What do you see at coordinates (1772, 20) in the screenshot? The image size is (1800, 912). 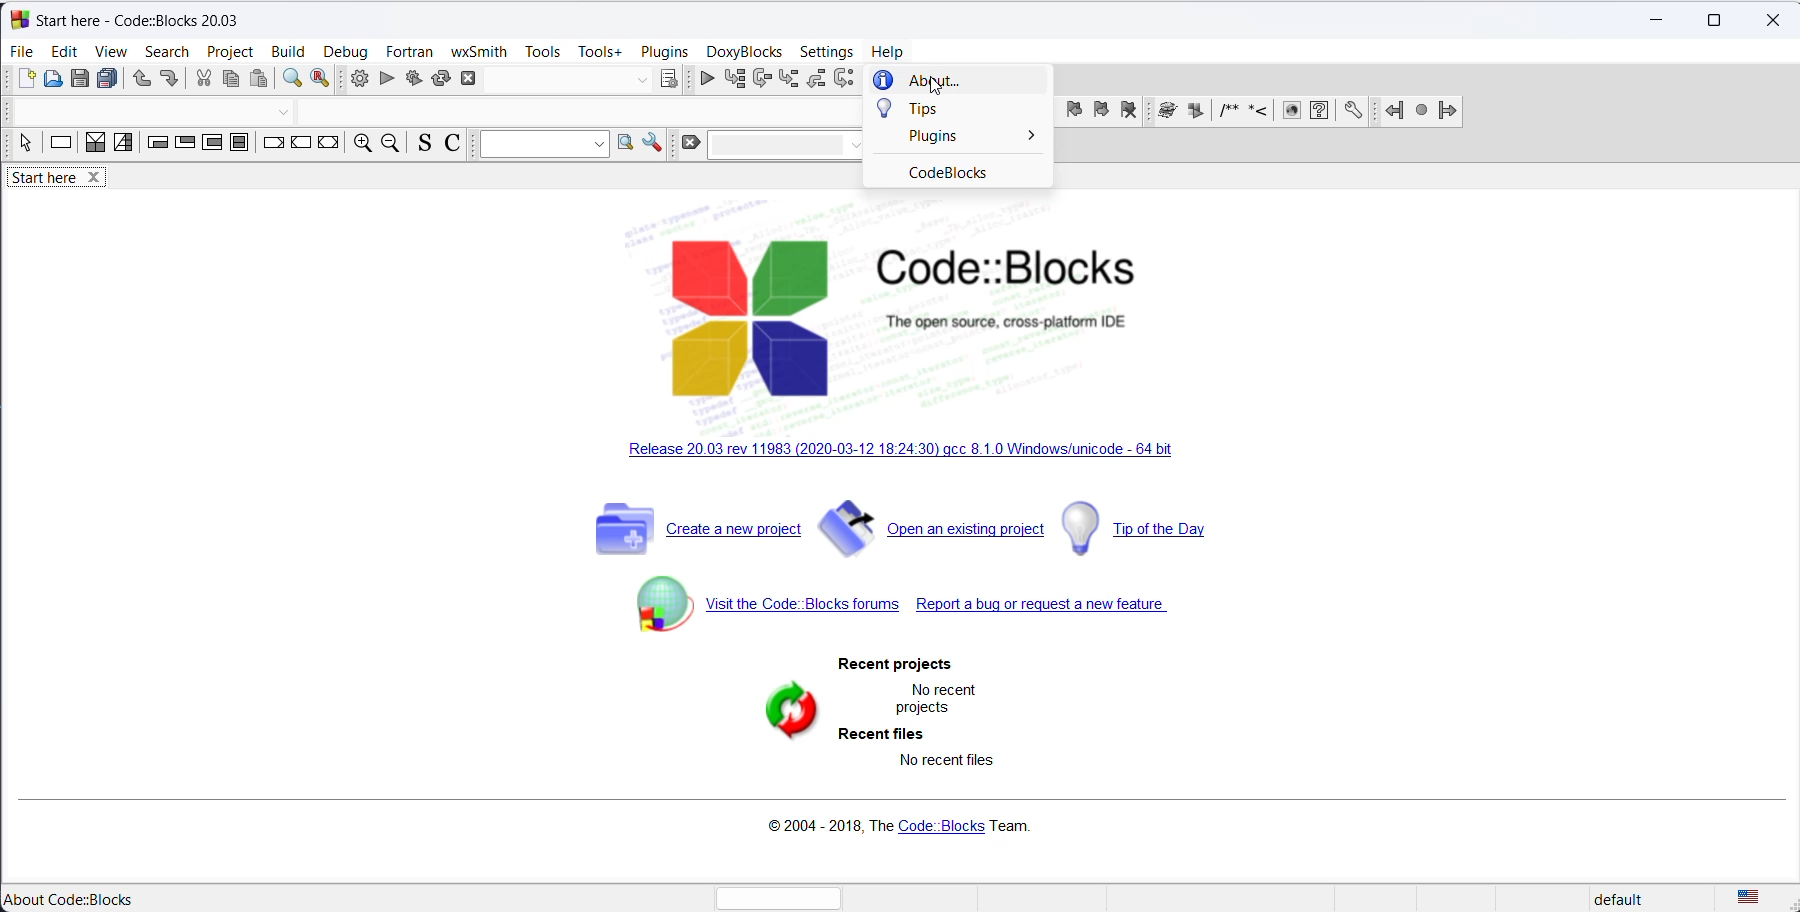 I see `close` at bounding box center [1772, 20].